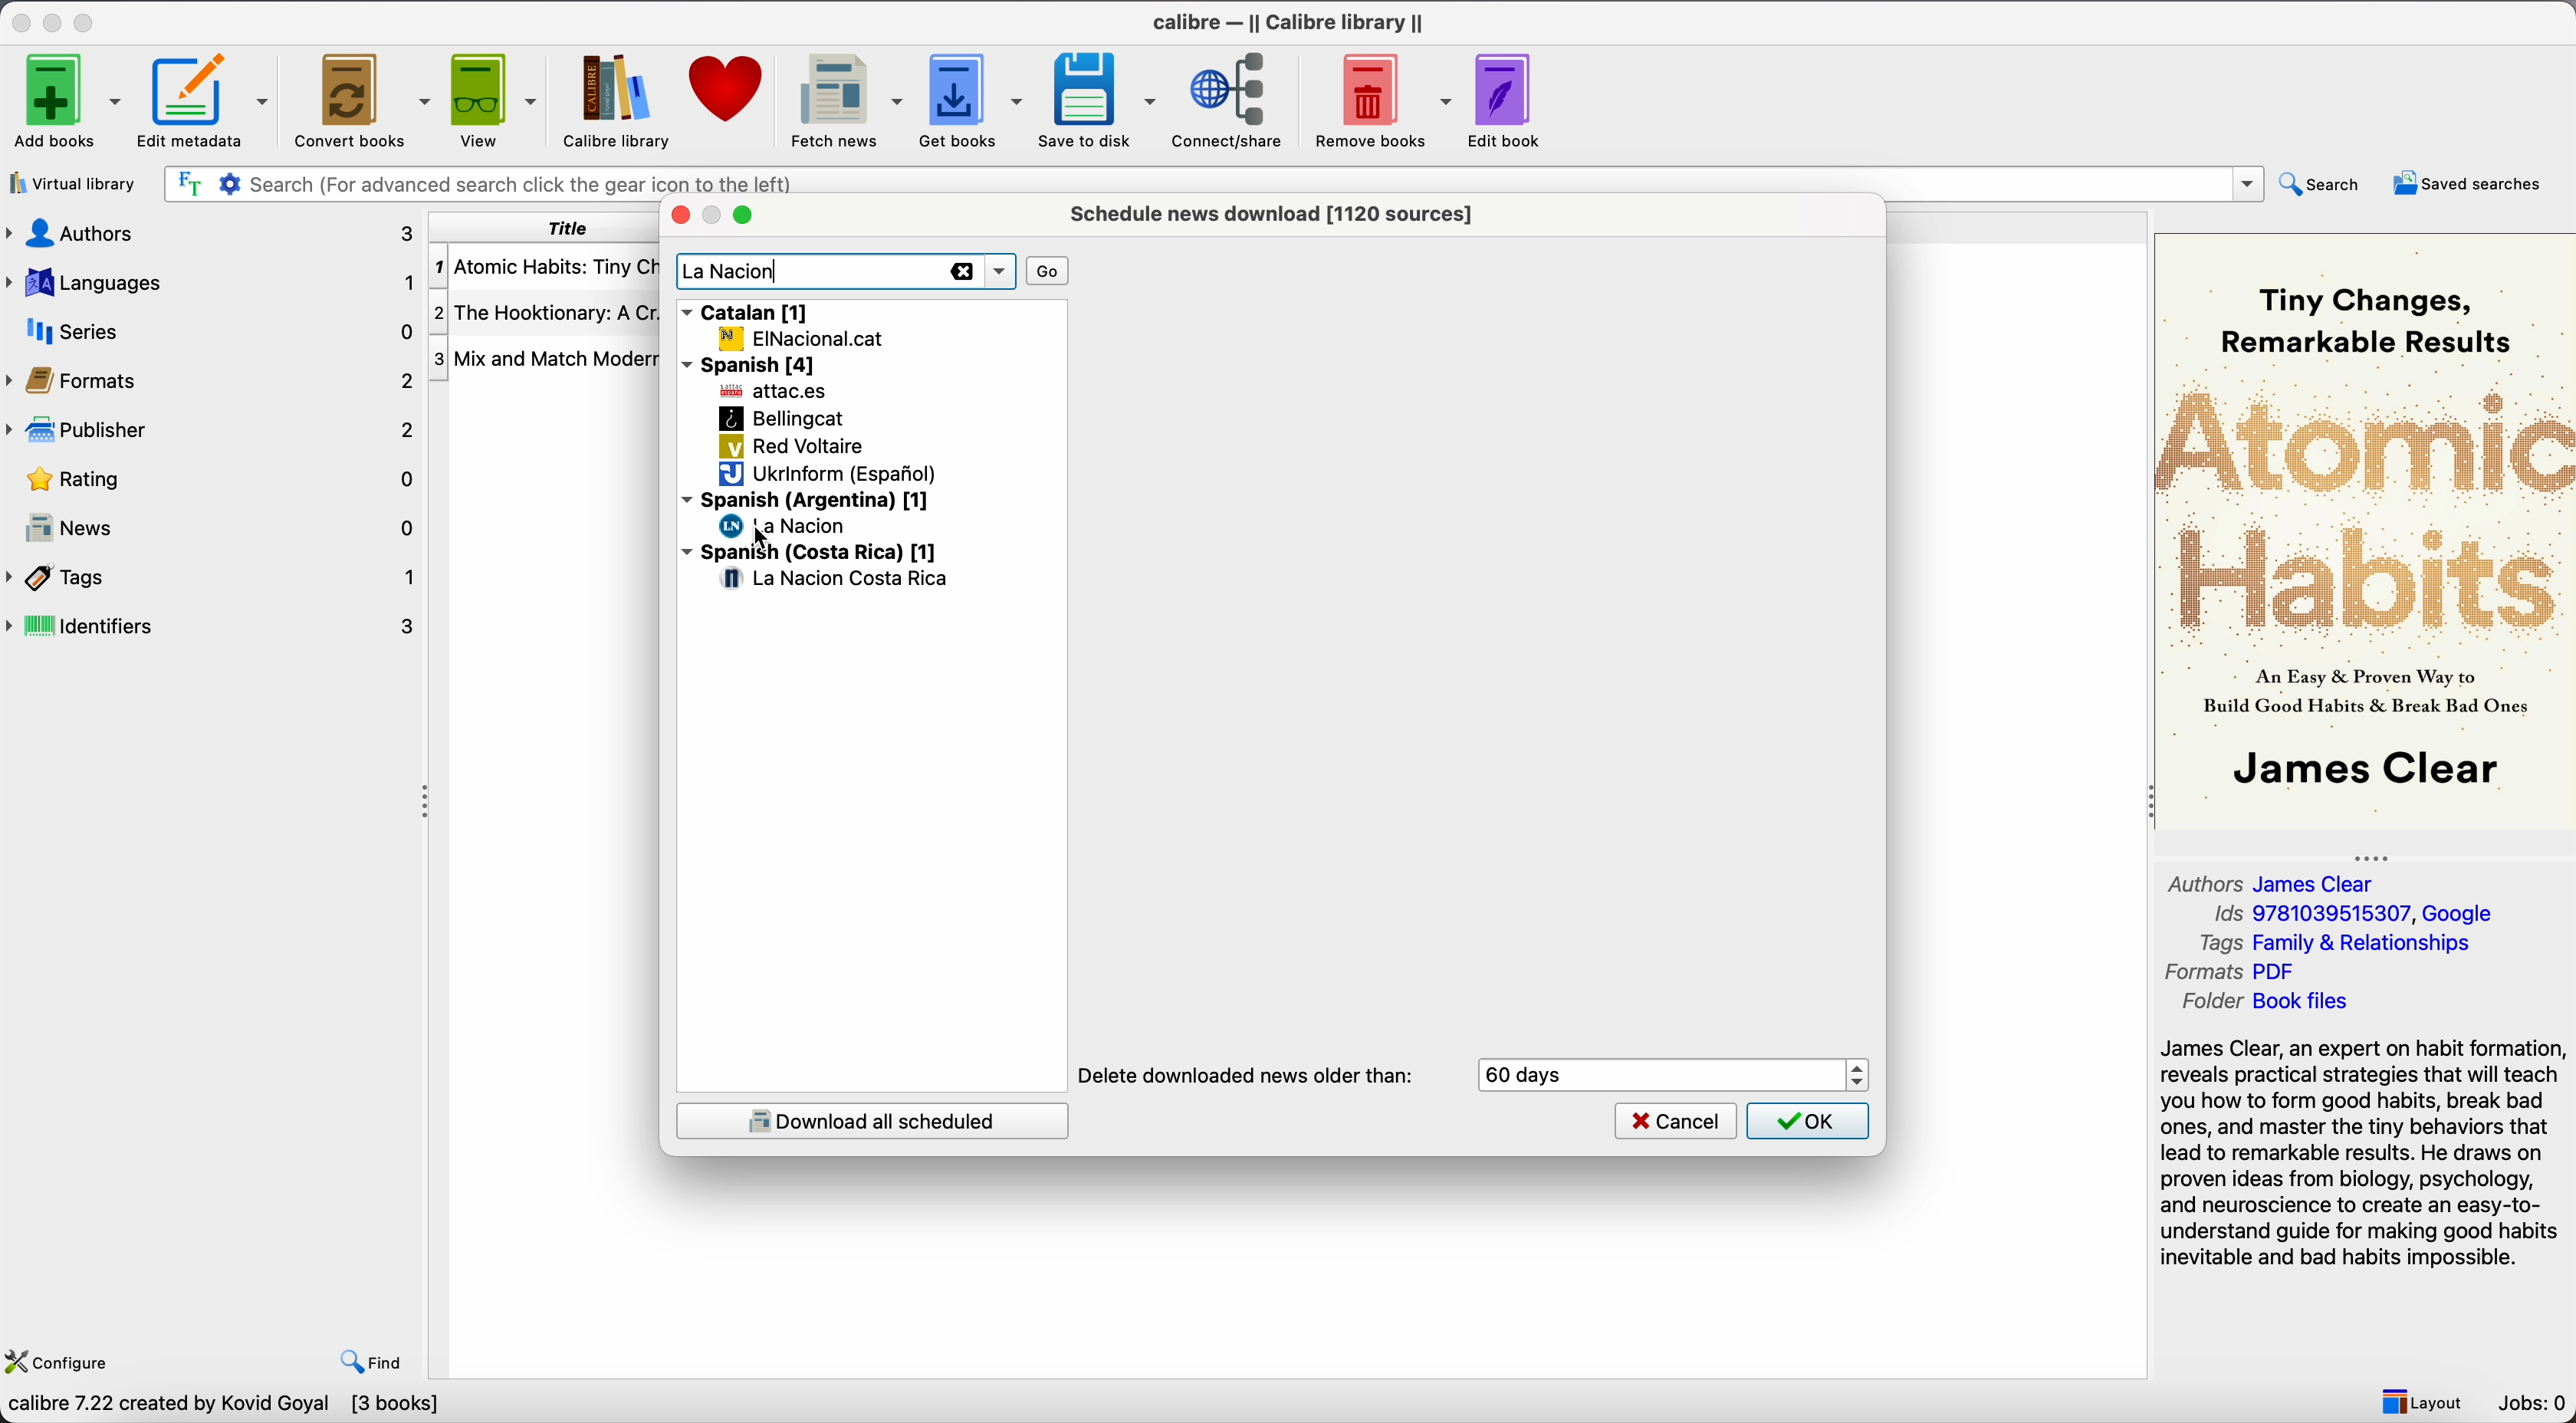 The image size is (2576, 1423). What do you see at coordinates (206, 100) in the screenshot?
I see `Edit metadata` at bounding box center [206, 100].